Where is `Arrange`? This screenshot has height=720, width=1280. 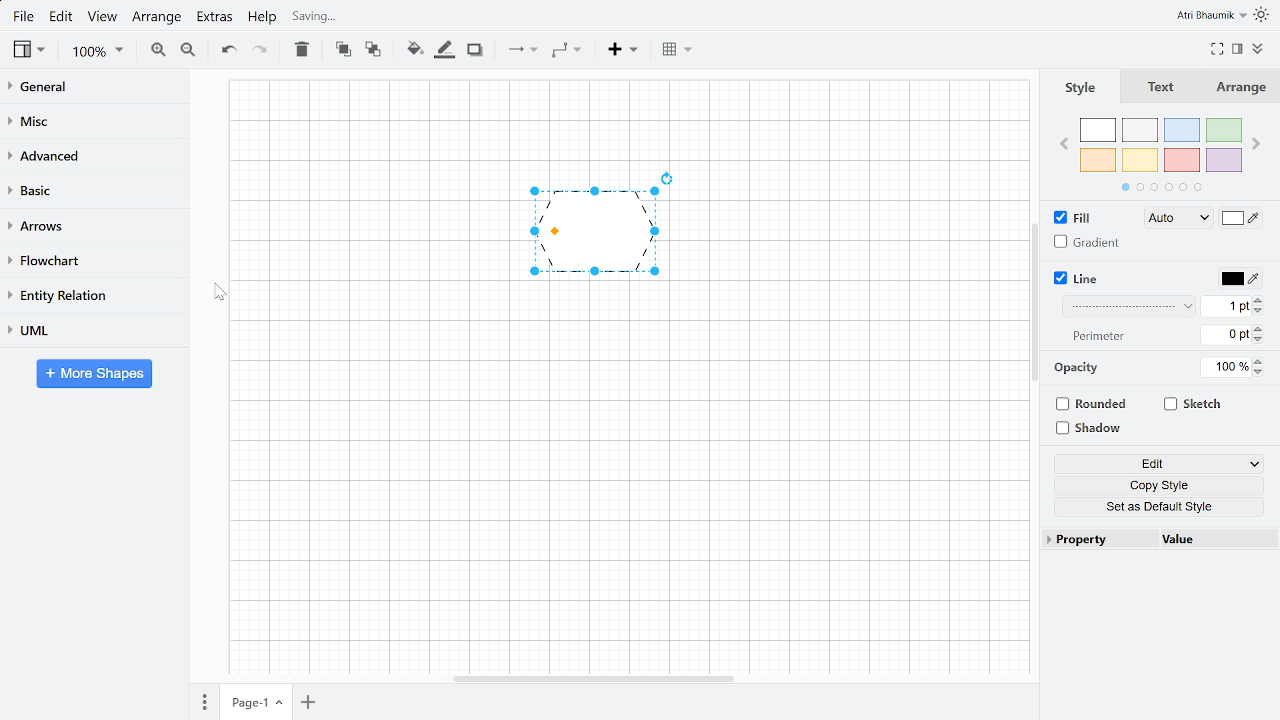 Arrange is located at coordinates (1238, 88).